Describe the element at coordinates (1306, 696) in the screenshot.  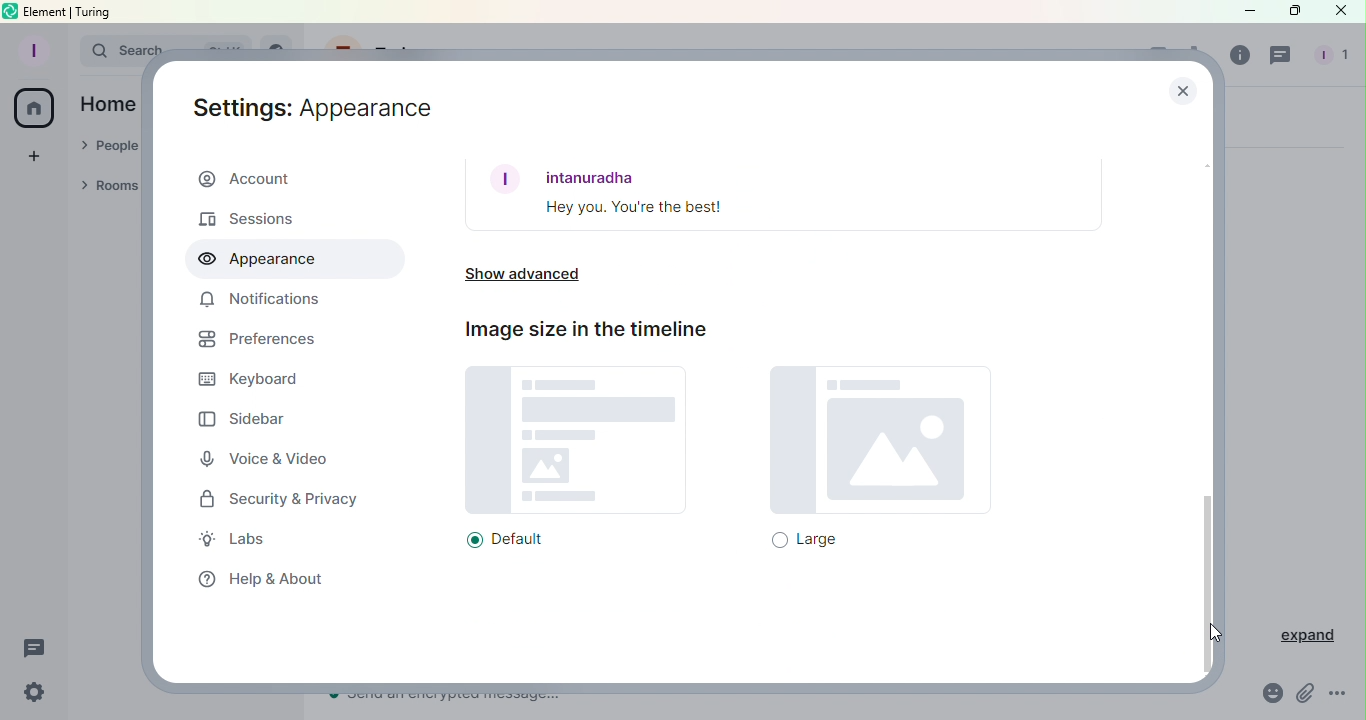
I see `Attachment` at that location.